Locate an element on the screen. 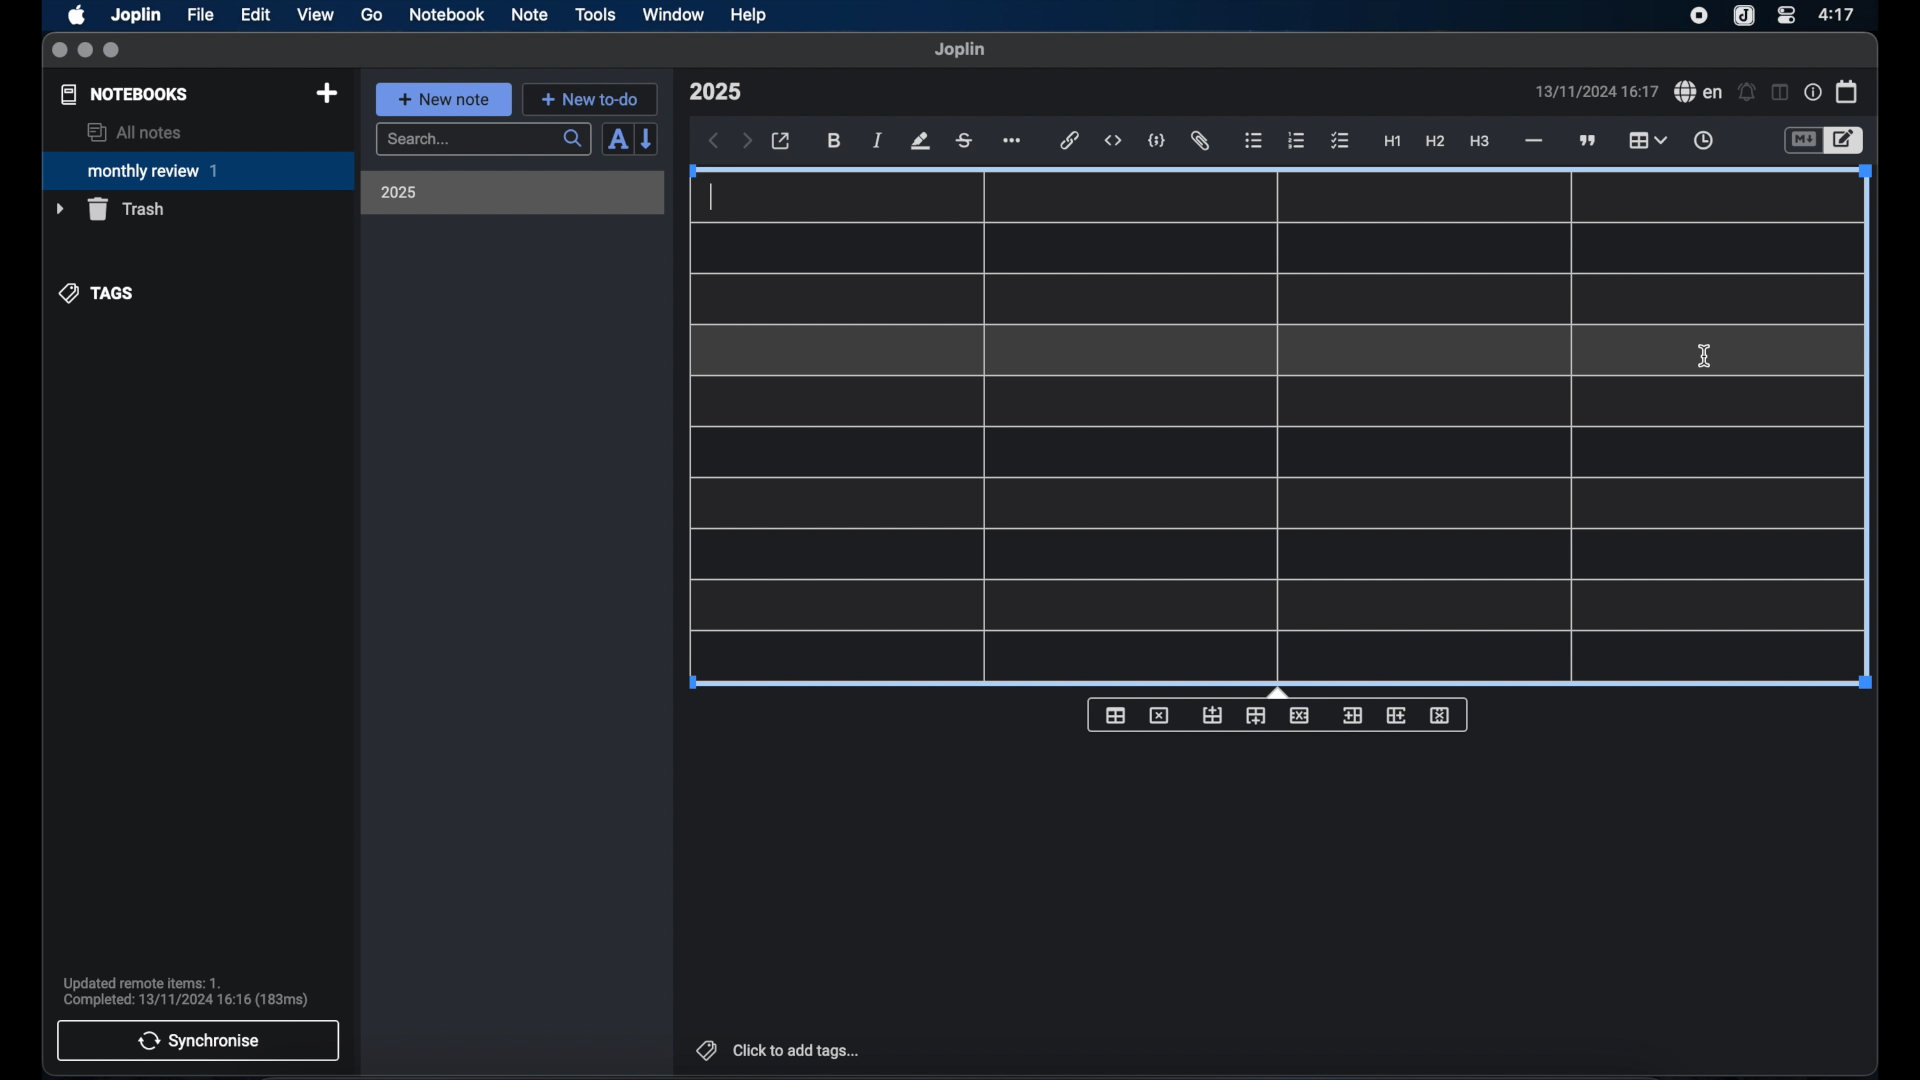 The width and height of the screenshot is (1920, 1080). note properties is located at coordinates (1813, 93).